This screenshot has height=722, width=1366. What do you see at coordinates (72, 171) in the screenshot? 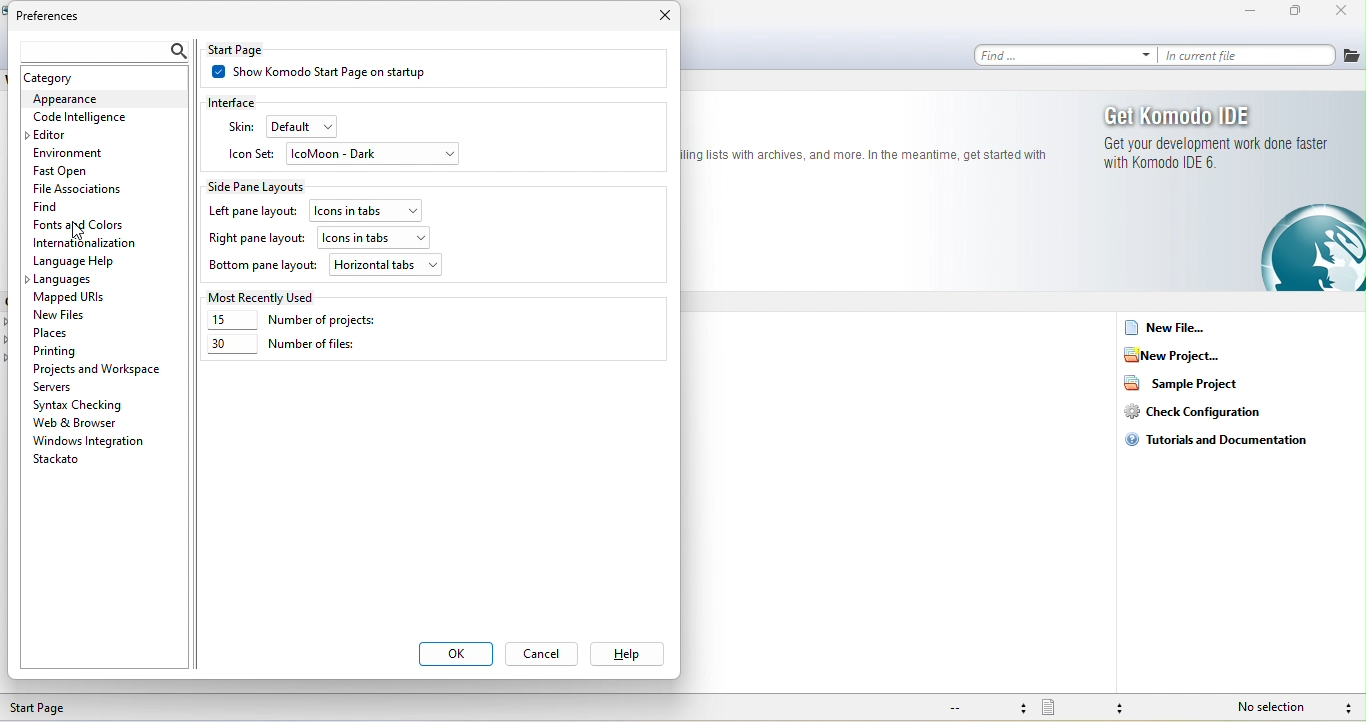
I see `fast open` at bounding box center [72, 171].